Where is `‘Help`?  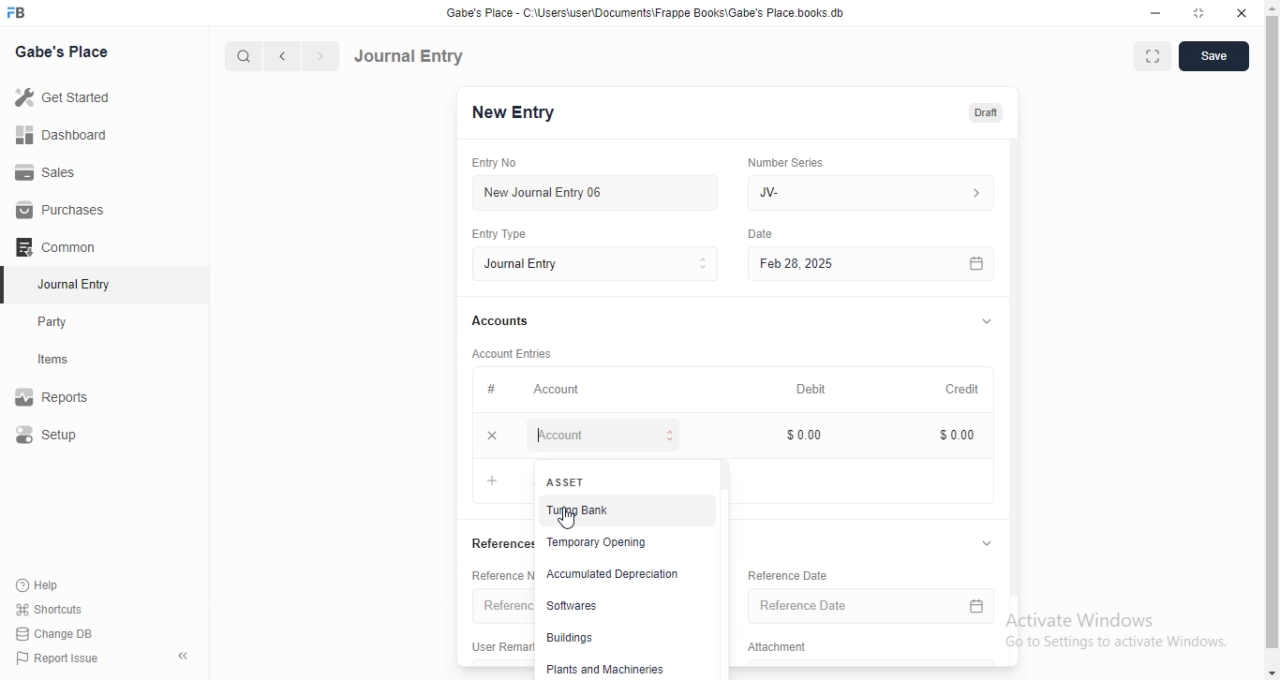 ‘Help is located at coordinates (61, 585).